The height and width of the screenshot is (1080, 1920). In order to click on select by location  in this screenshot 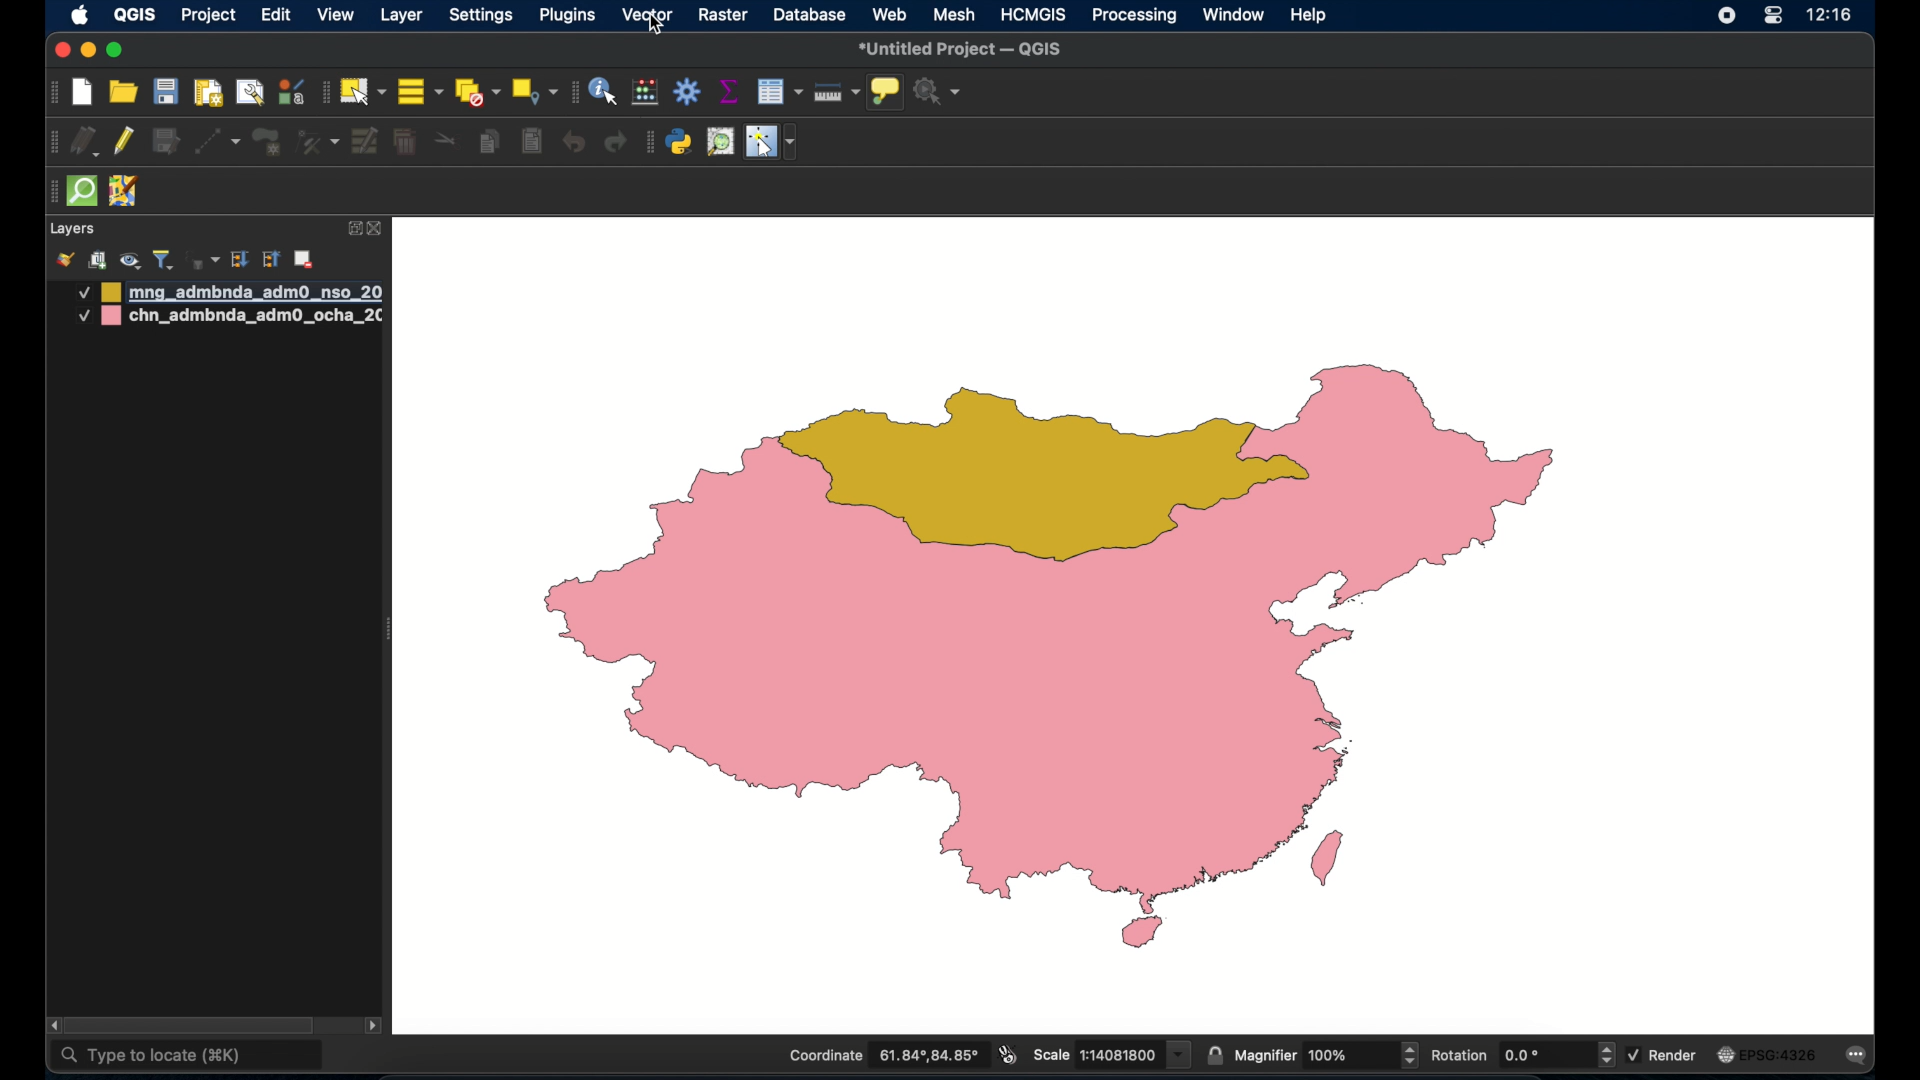, I will do `click(534, 90)`.